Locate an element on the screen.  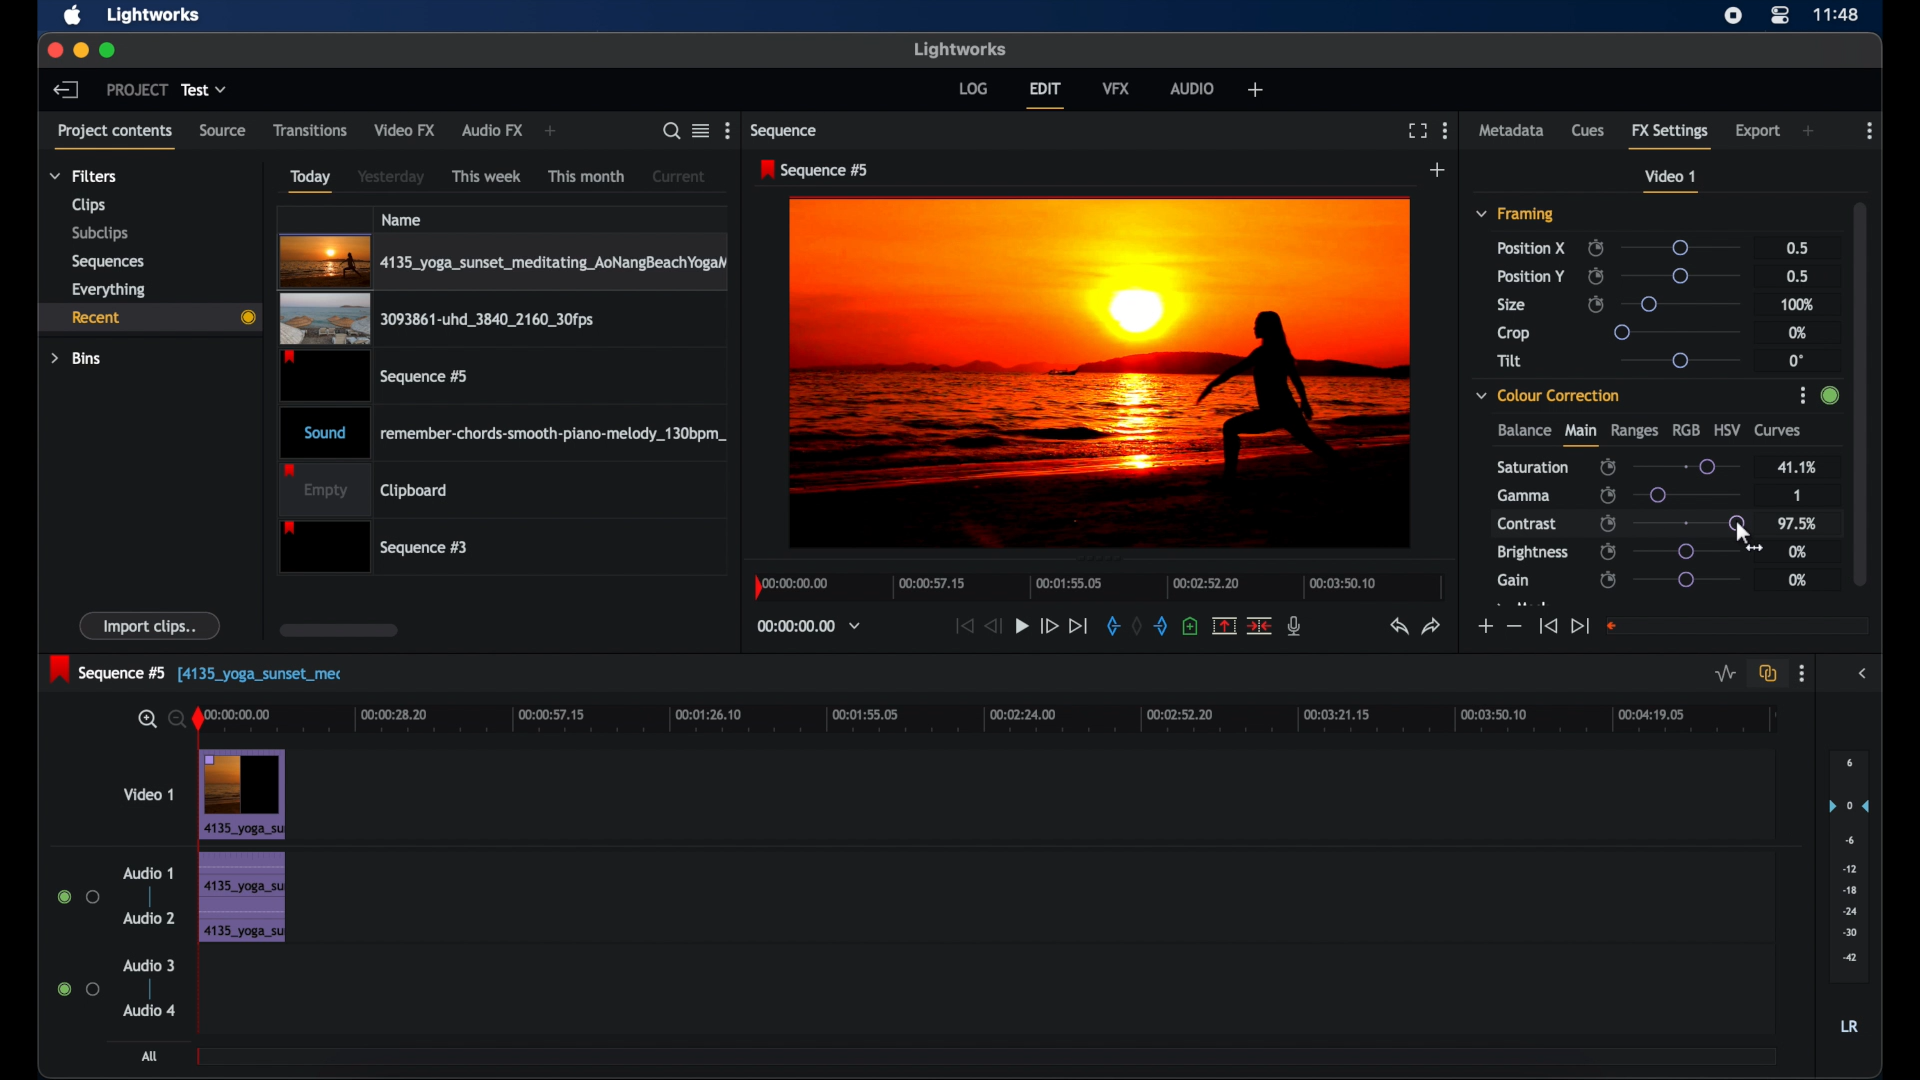
0.5 is located at coordinates (1796, 276).